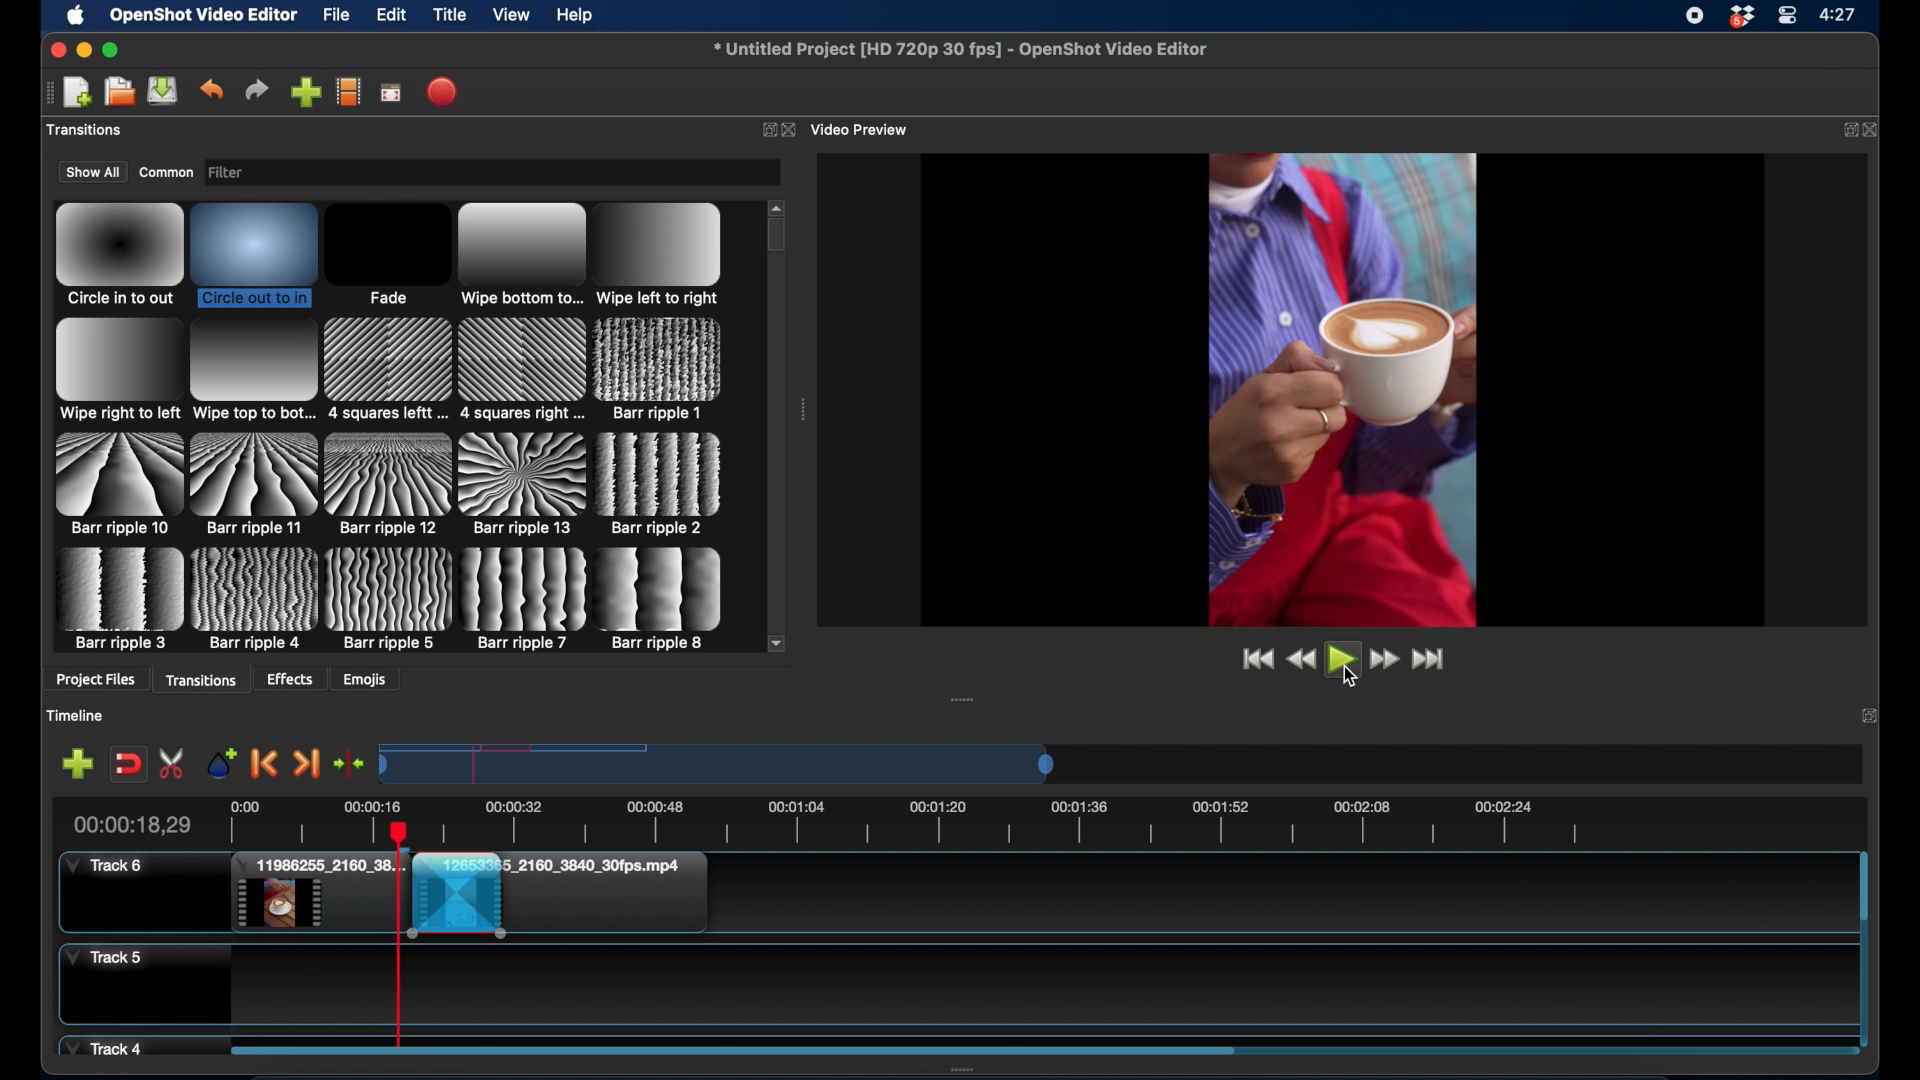  Describe the element at coordinates (255, 483) in the screenshot. I see `transition` at that location.